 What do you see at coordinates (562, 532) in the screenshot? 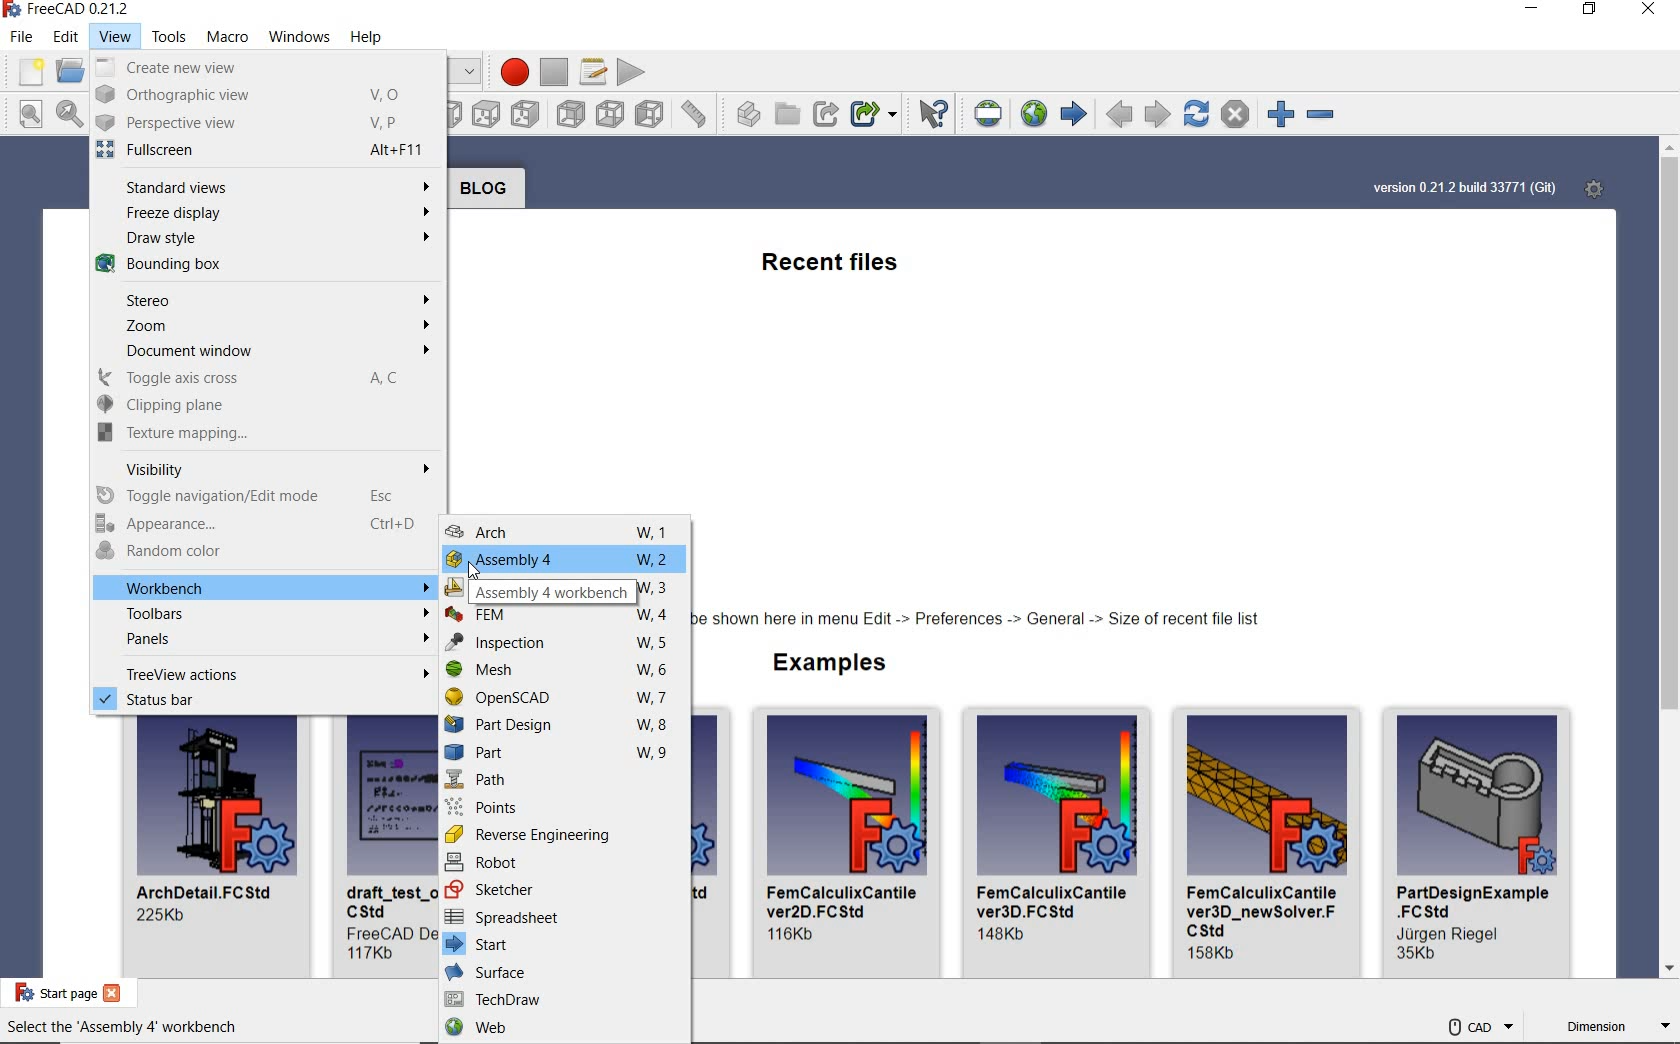
I see `arch` at bounding box center [562, 532].